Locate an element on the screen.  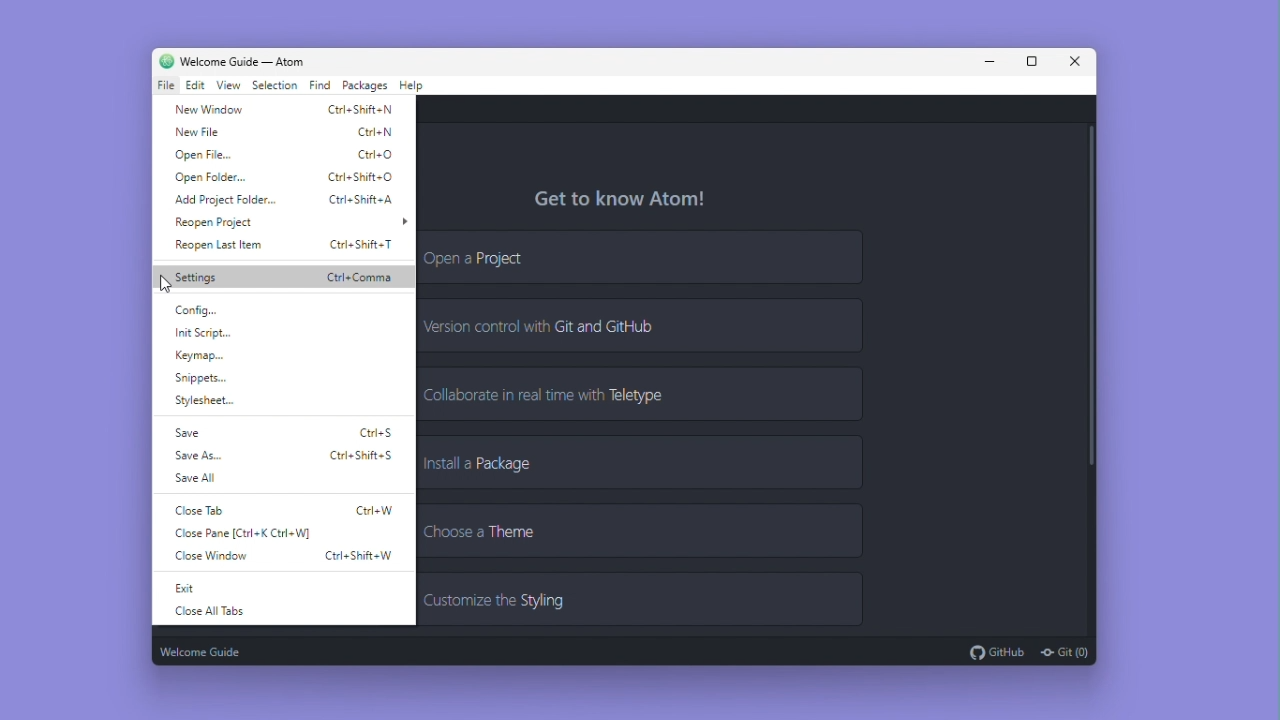
Stylesheet is located at coordinates (202, 401).